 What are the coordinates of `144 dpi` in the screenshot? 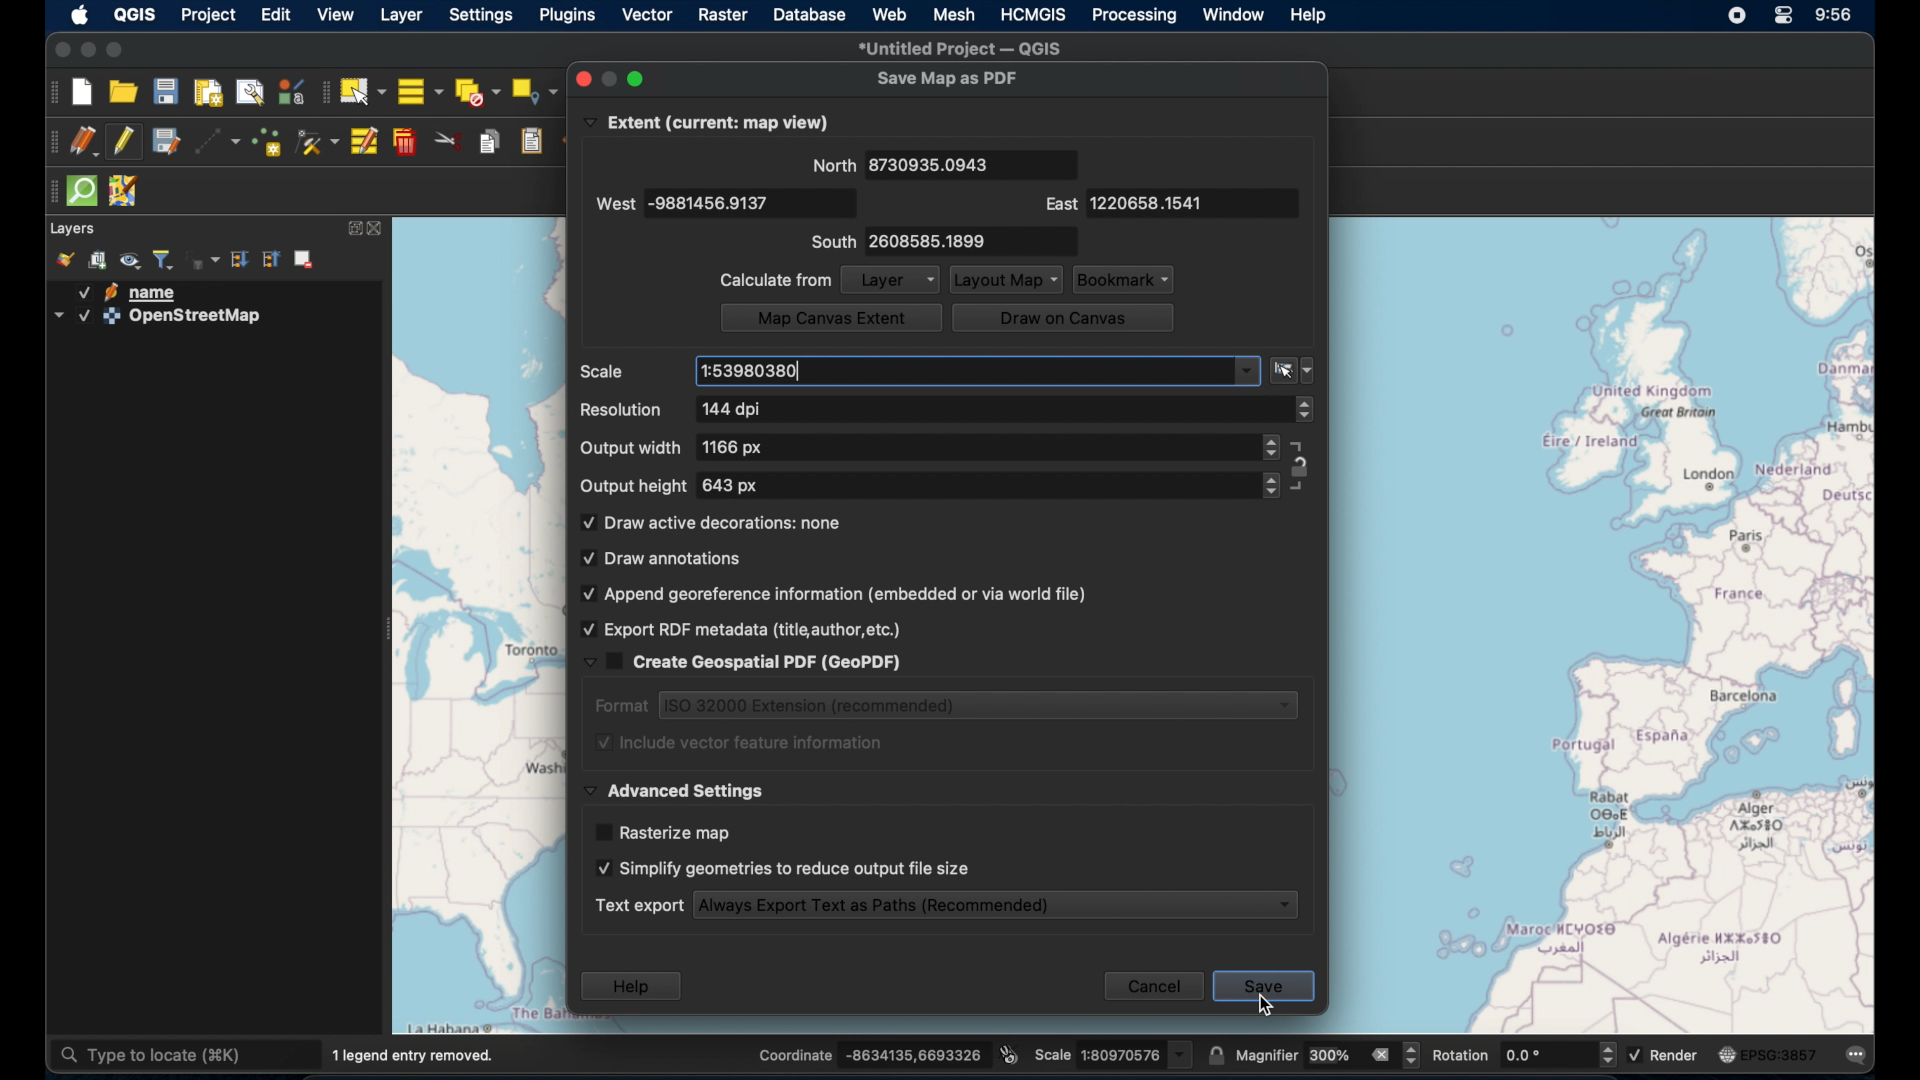 It's located at (732, 408).